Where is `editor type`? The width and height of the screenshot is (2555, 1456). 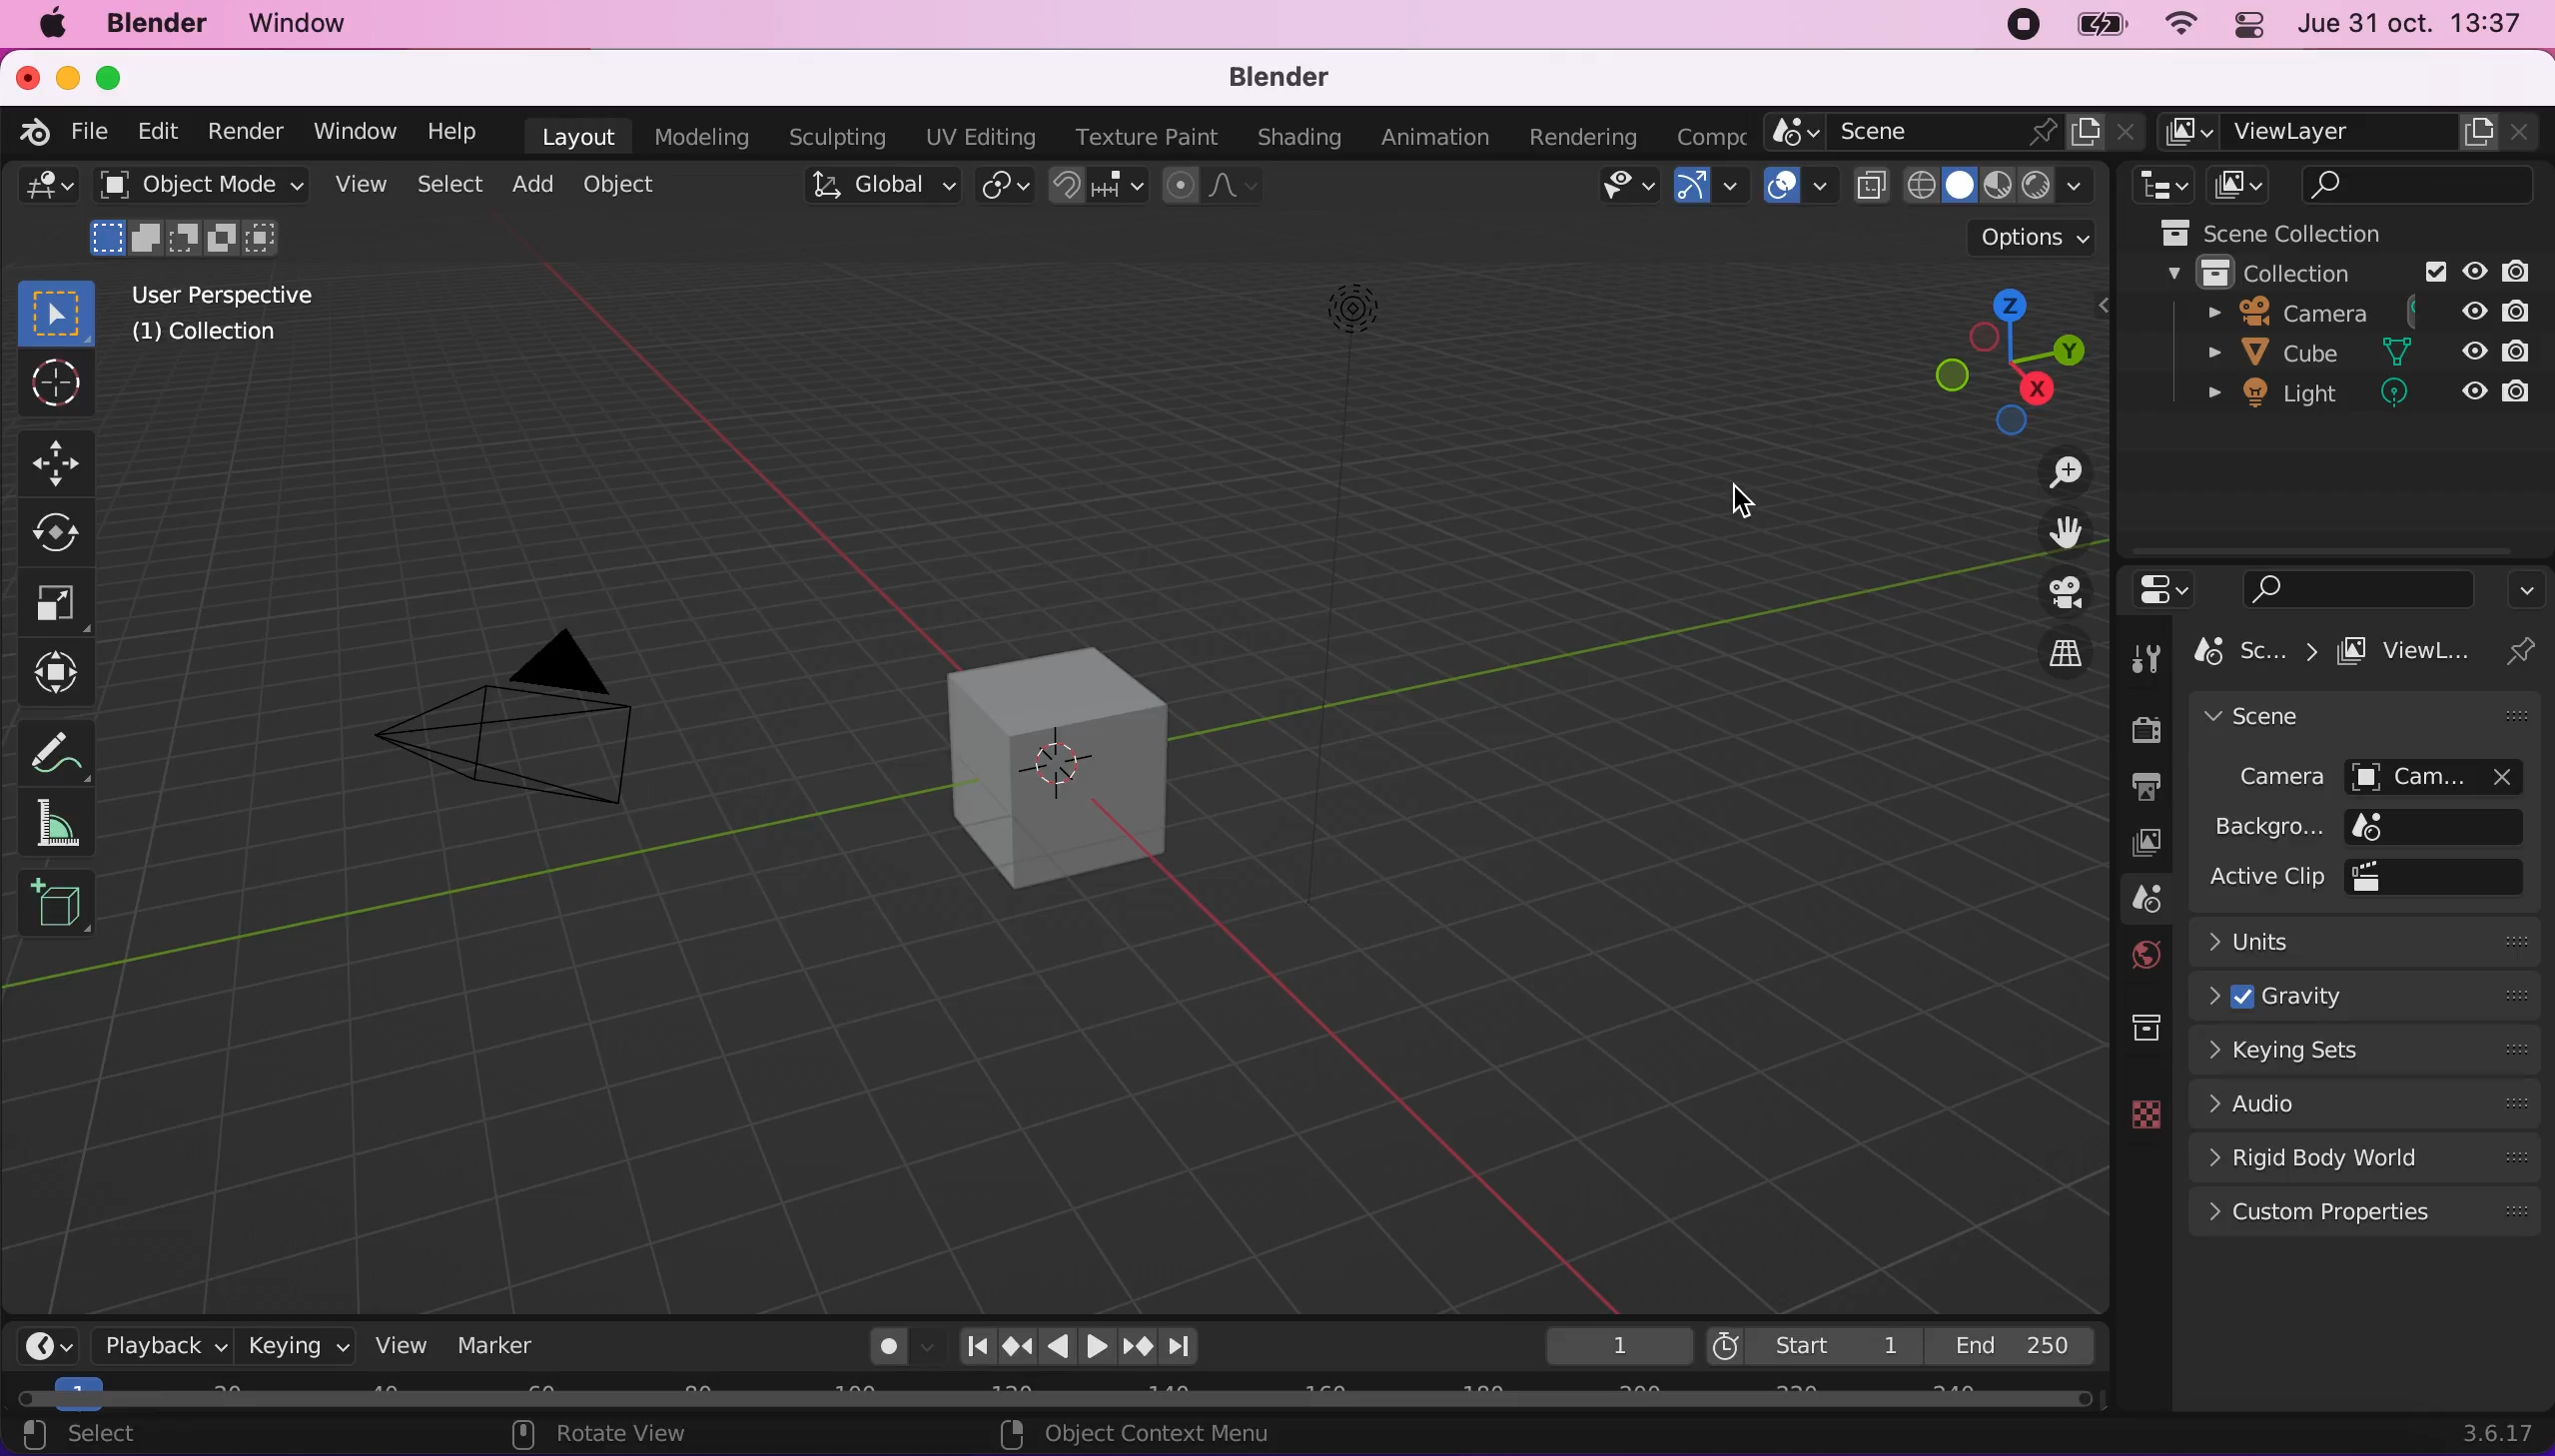 editor type is located at coordinates (48, 186).